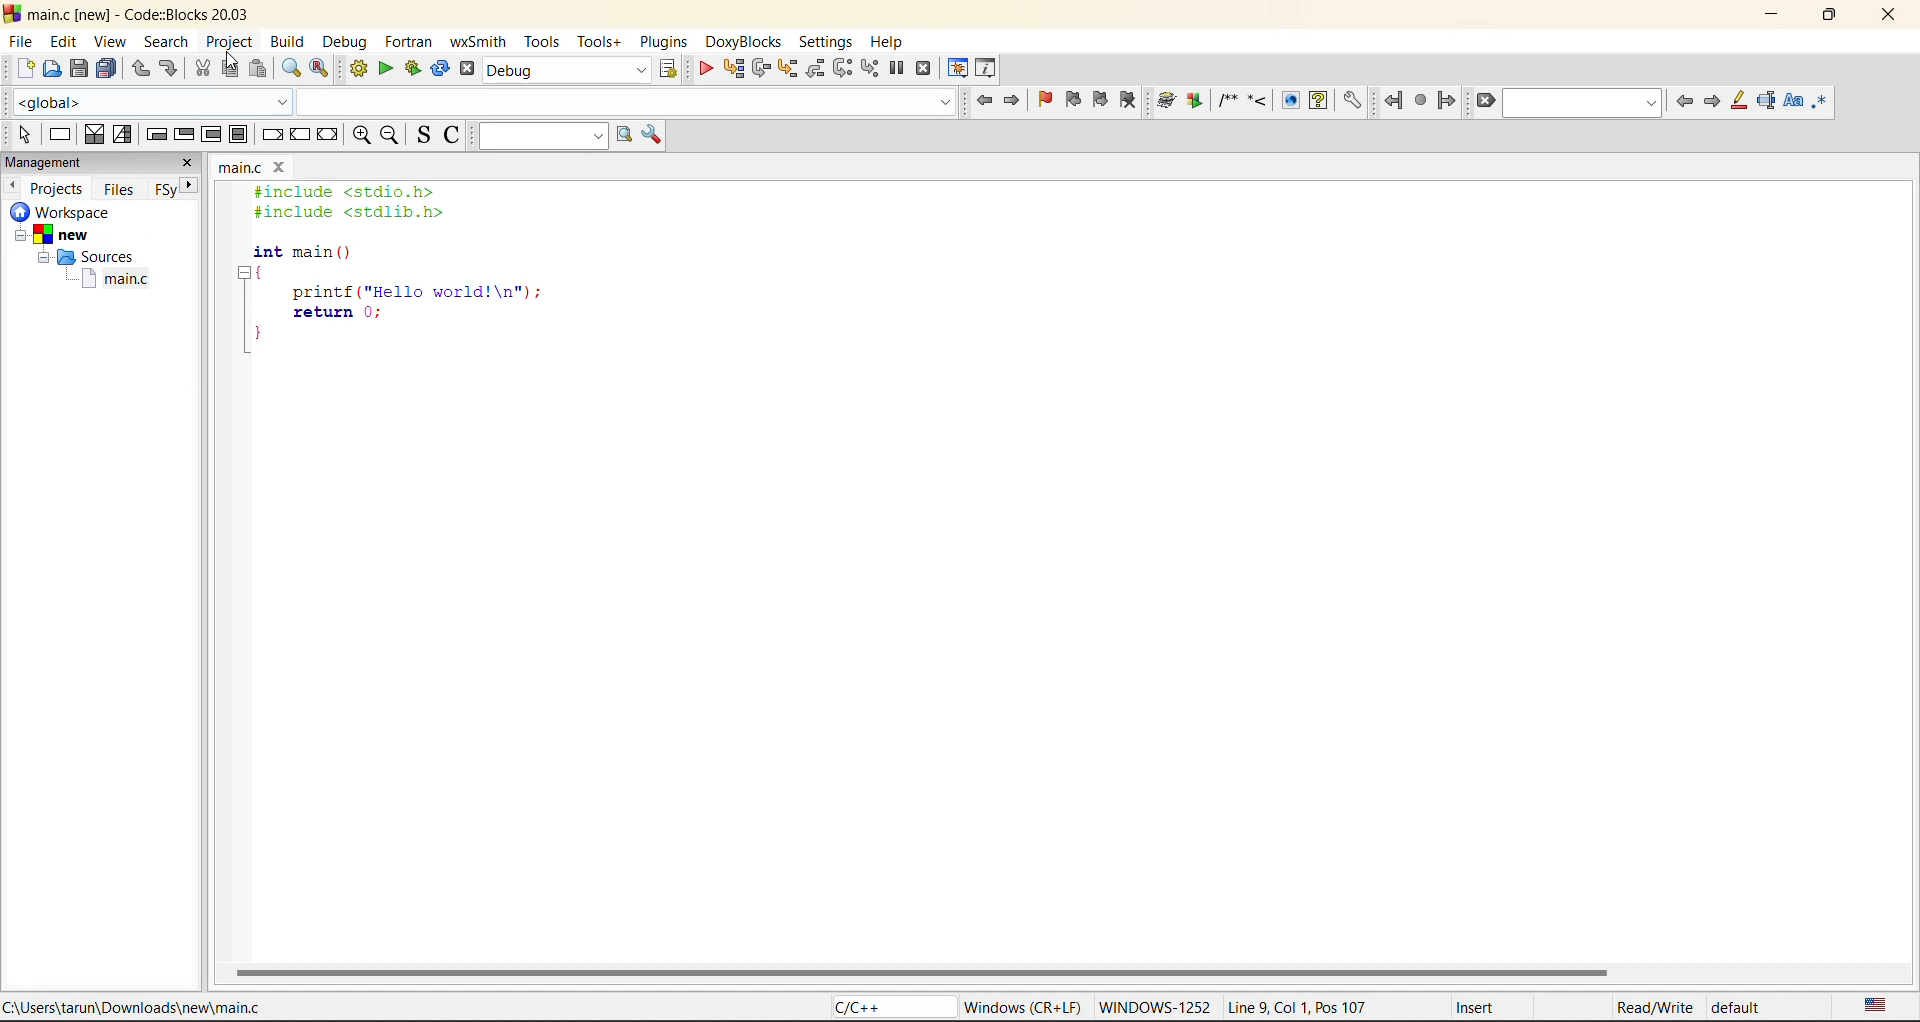 The height and width of the screenshot is (1022, 1920). Describe the element at coordinates (12, 185) in the screenshot. I see `previous` at that location.